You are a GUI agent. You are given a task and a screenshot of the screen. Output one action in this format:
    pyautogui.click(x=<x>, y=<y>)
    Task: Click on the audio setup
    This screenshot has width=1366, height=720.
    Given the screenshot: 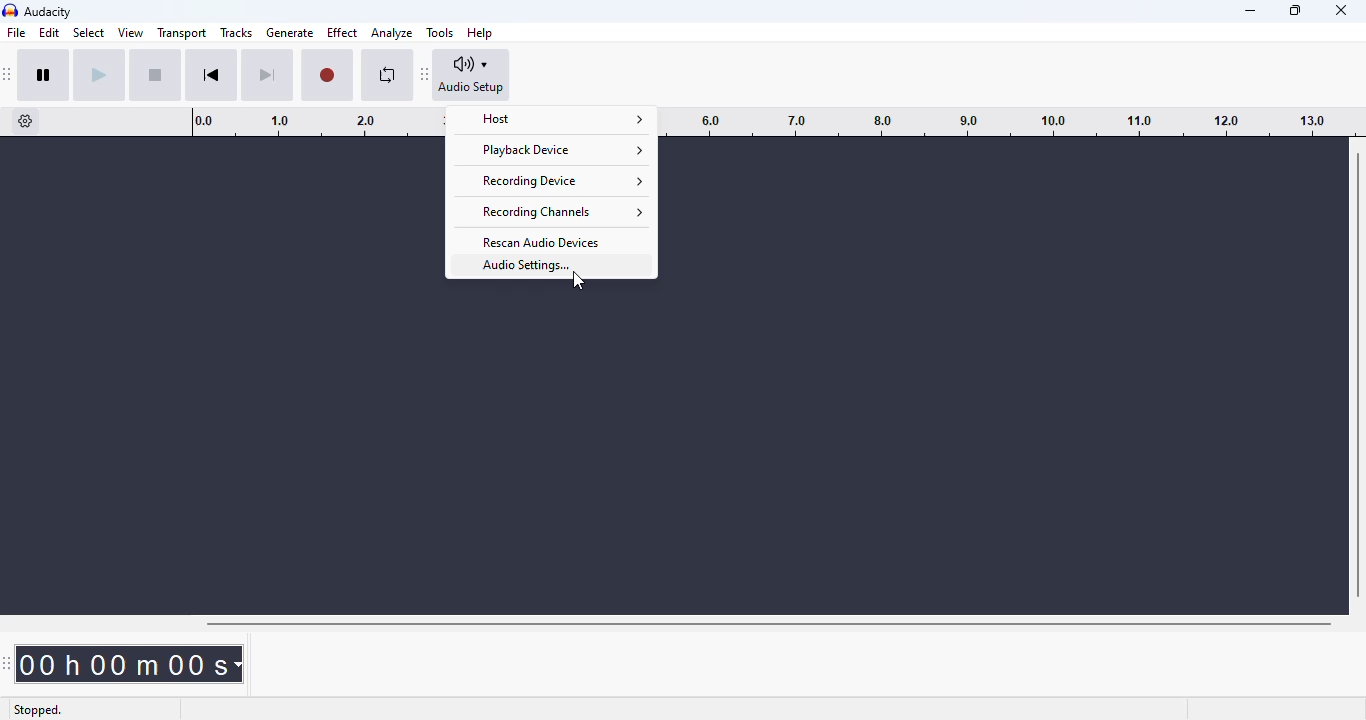 What is the action you would take?
    pyautogui.click(x=472, y=75)
    